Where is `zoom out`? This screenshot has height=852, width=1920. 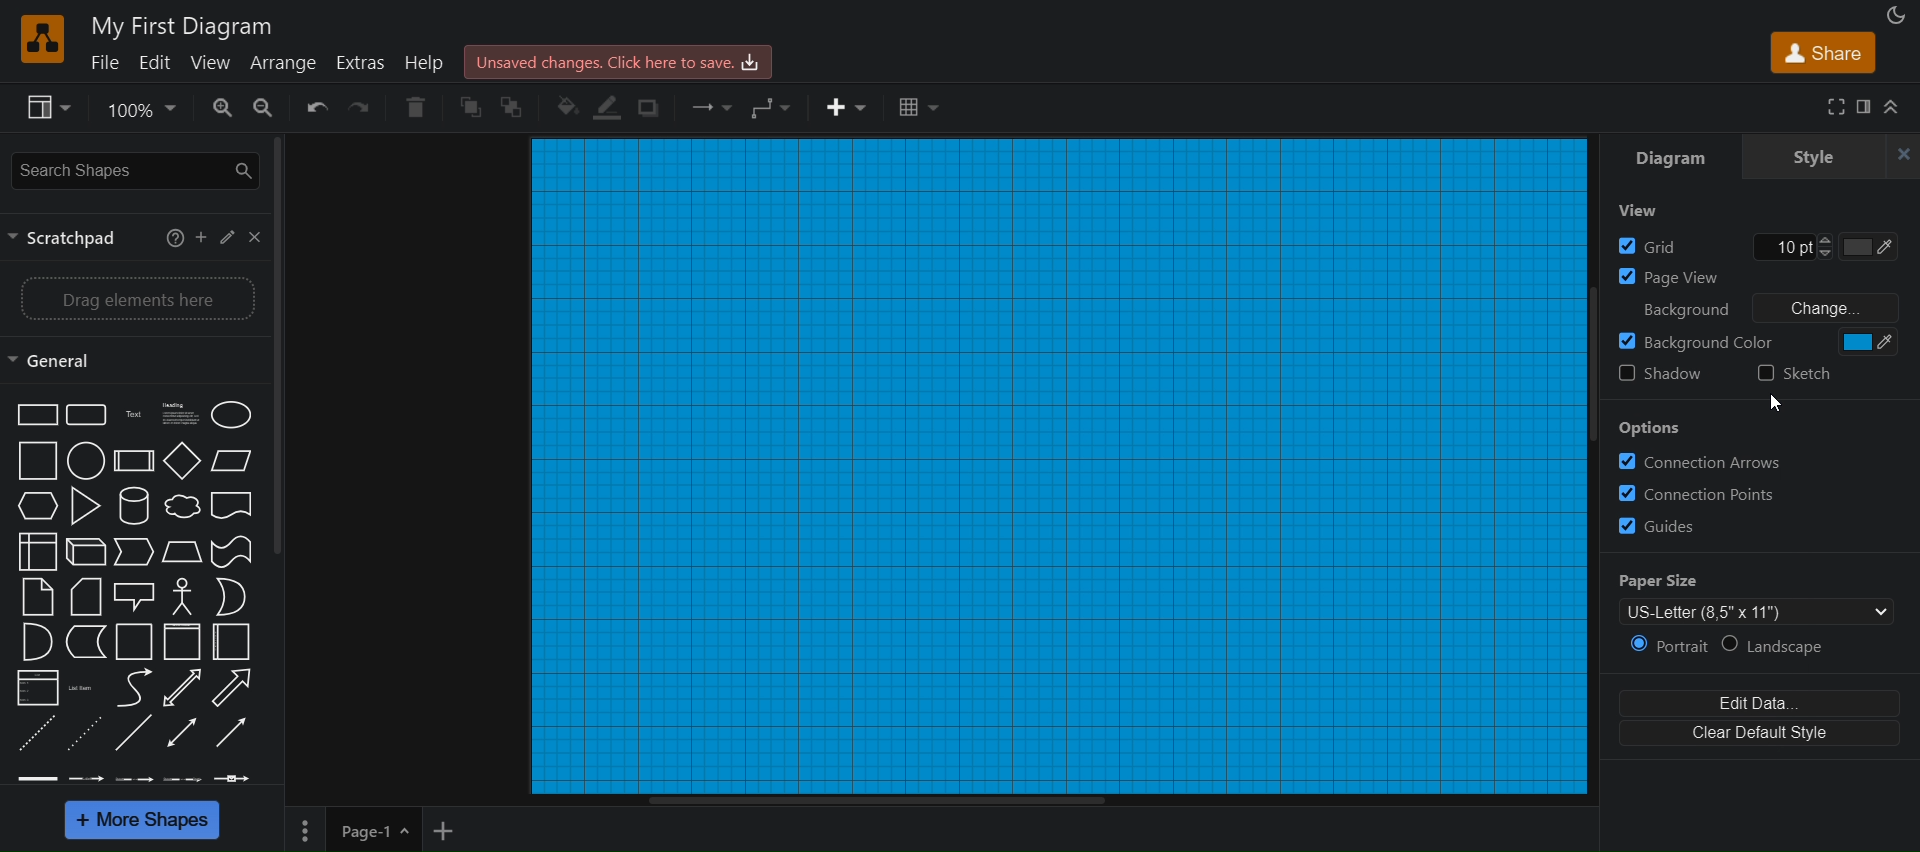
zoom out is located at coordinates (262, 110).